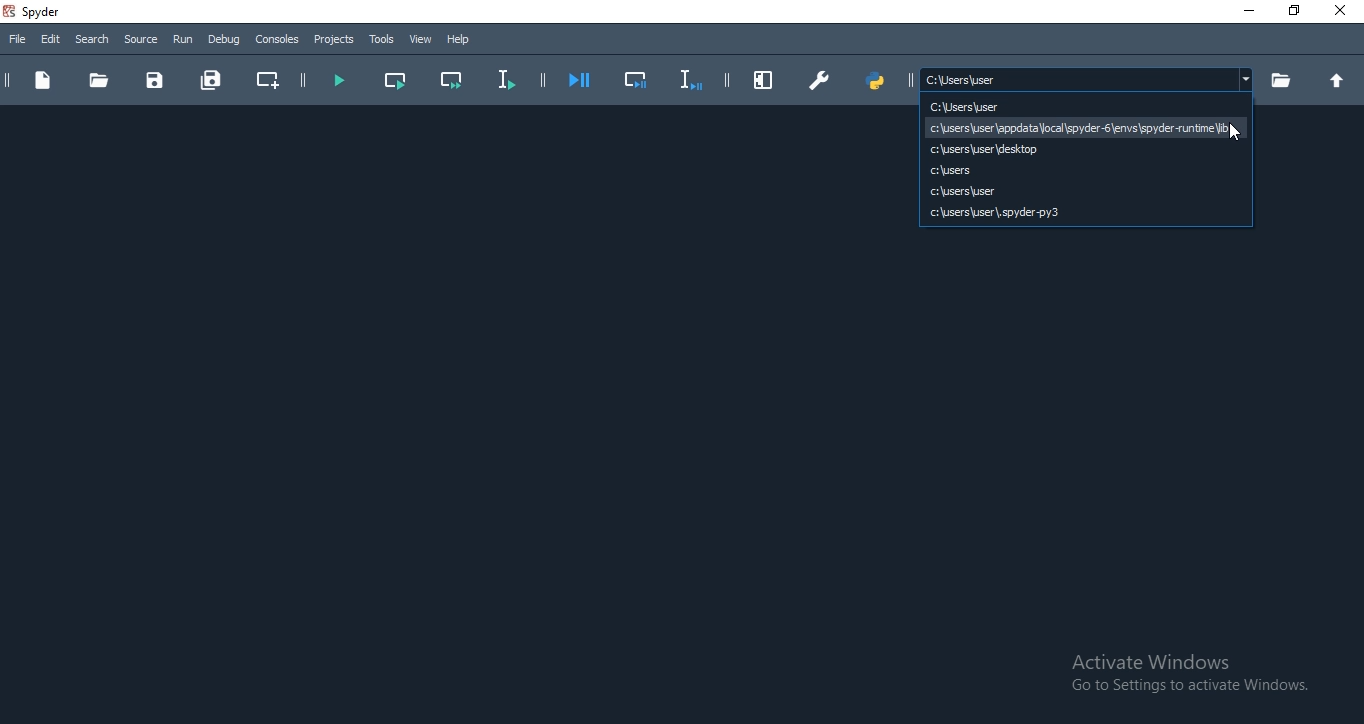 The image size is (1364, 724). What do you see at coordinates (688, 80) in the screenshot?
I see `debug selection` at bounding box center [688, 80].